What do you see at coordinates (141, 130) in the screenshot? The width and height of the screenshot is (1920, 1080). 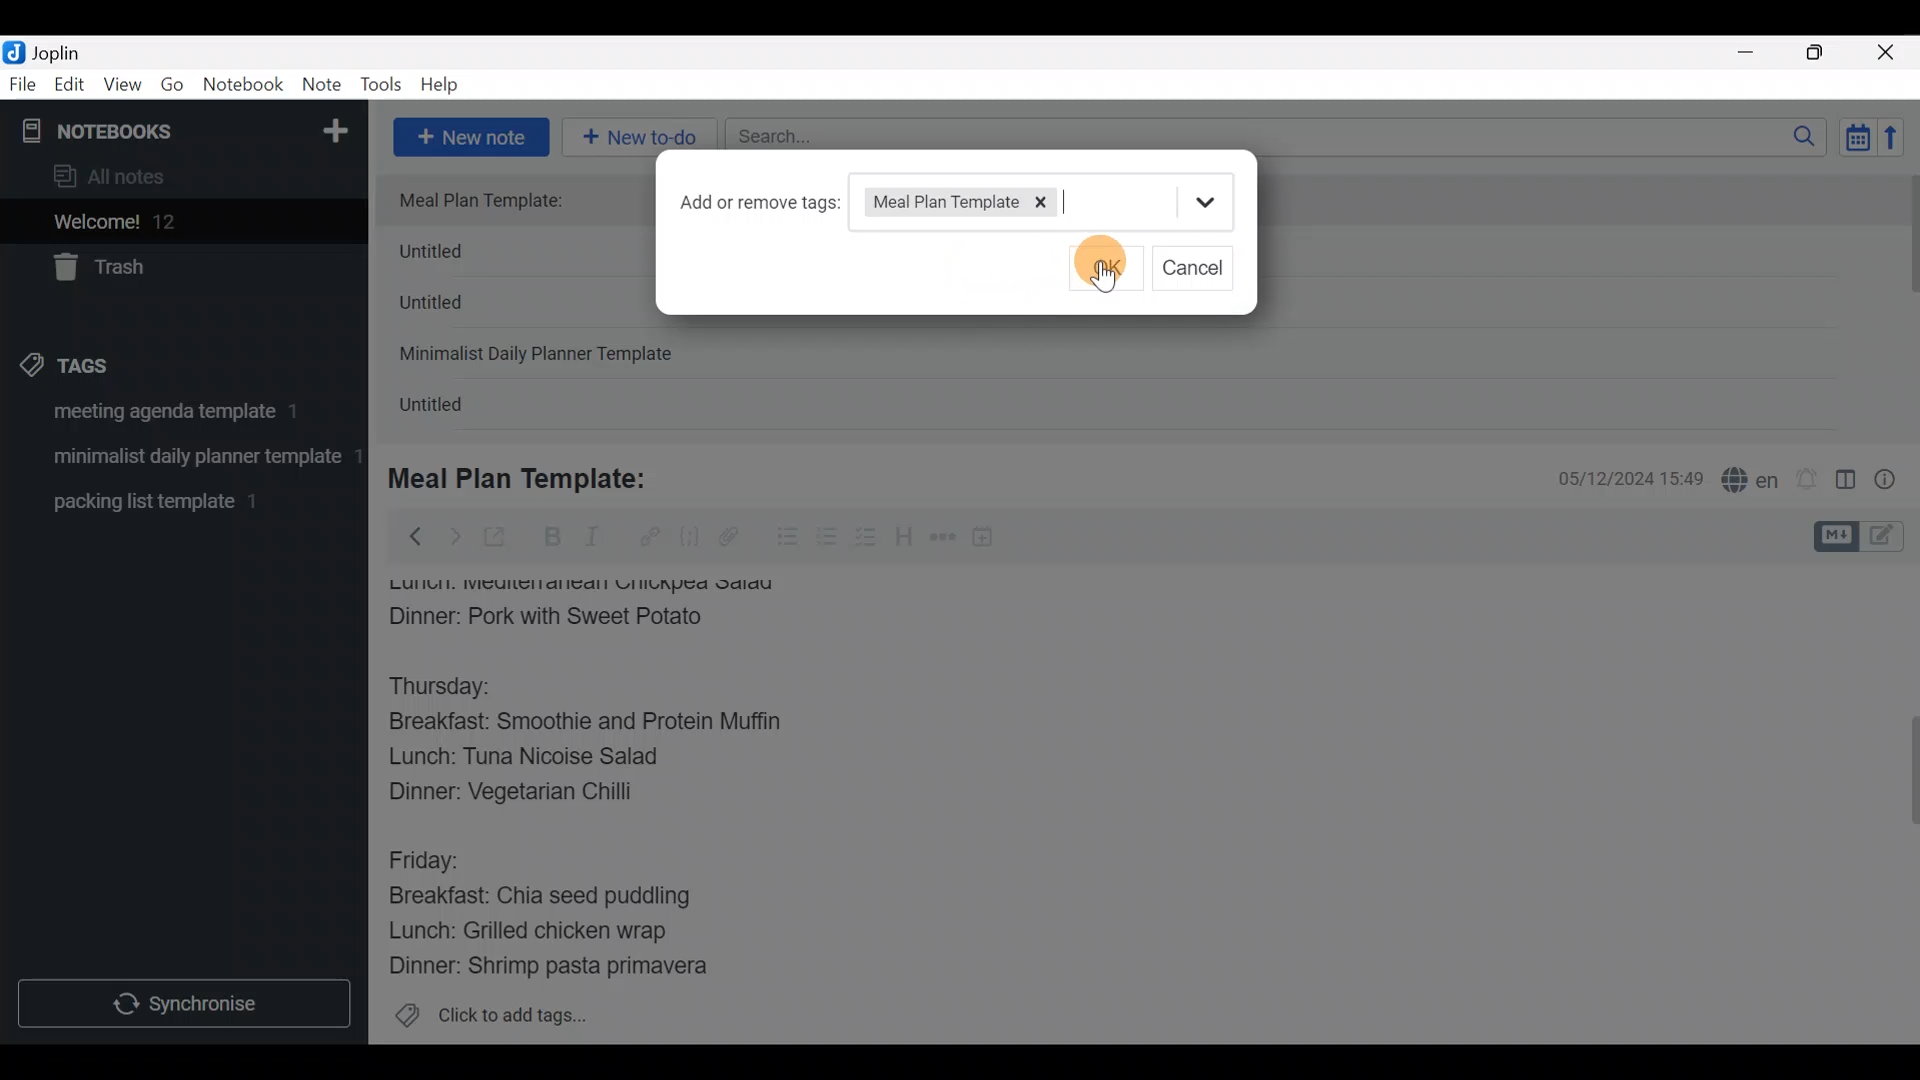 I see `Notebooks` at bounding box center [141, 130].